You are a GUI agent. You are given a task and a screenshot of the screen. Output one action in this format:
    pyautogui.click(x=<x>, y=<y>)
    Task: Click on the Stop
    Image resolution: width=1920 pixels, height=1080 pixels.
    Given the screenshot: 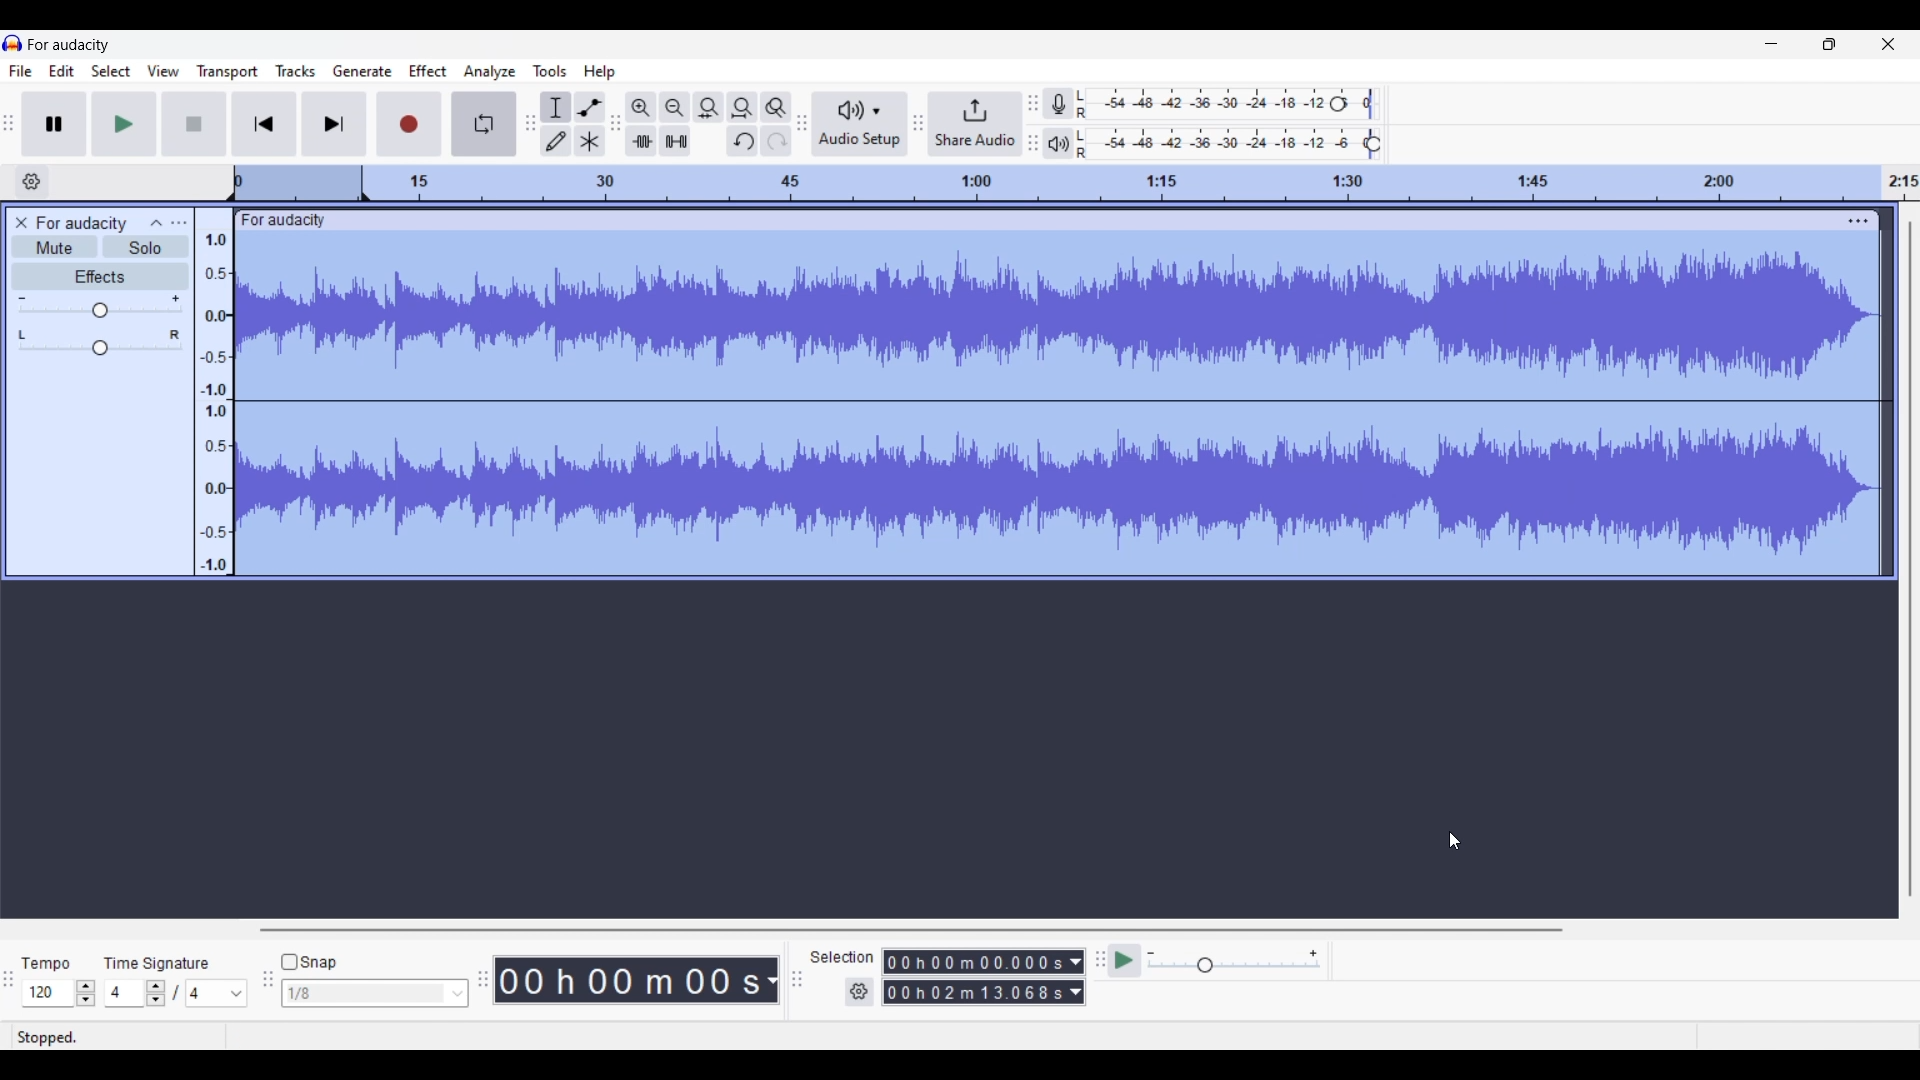 What is the action you would take?
    pyautogui.click(x=194, y=123)
    